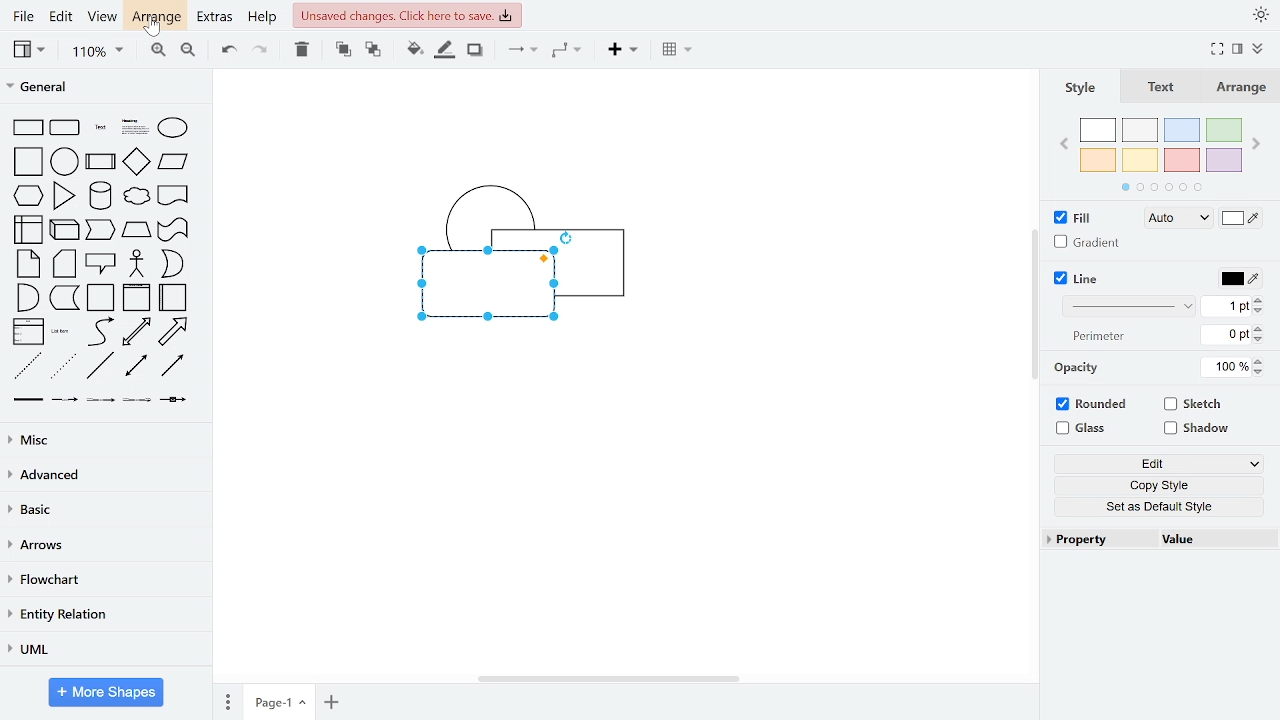 Image resolution: width=1280 pixels, height=720 pixels. I want to click on horizontal scrollbar, so click(610, 680).